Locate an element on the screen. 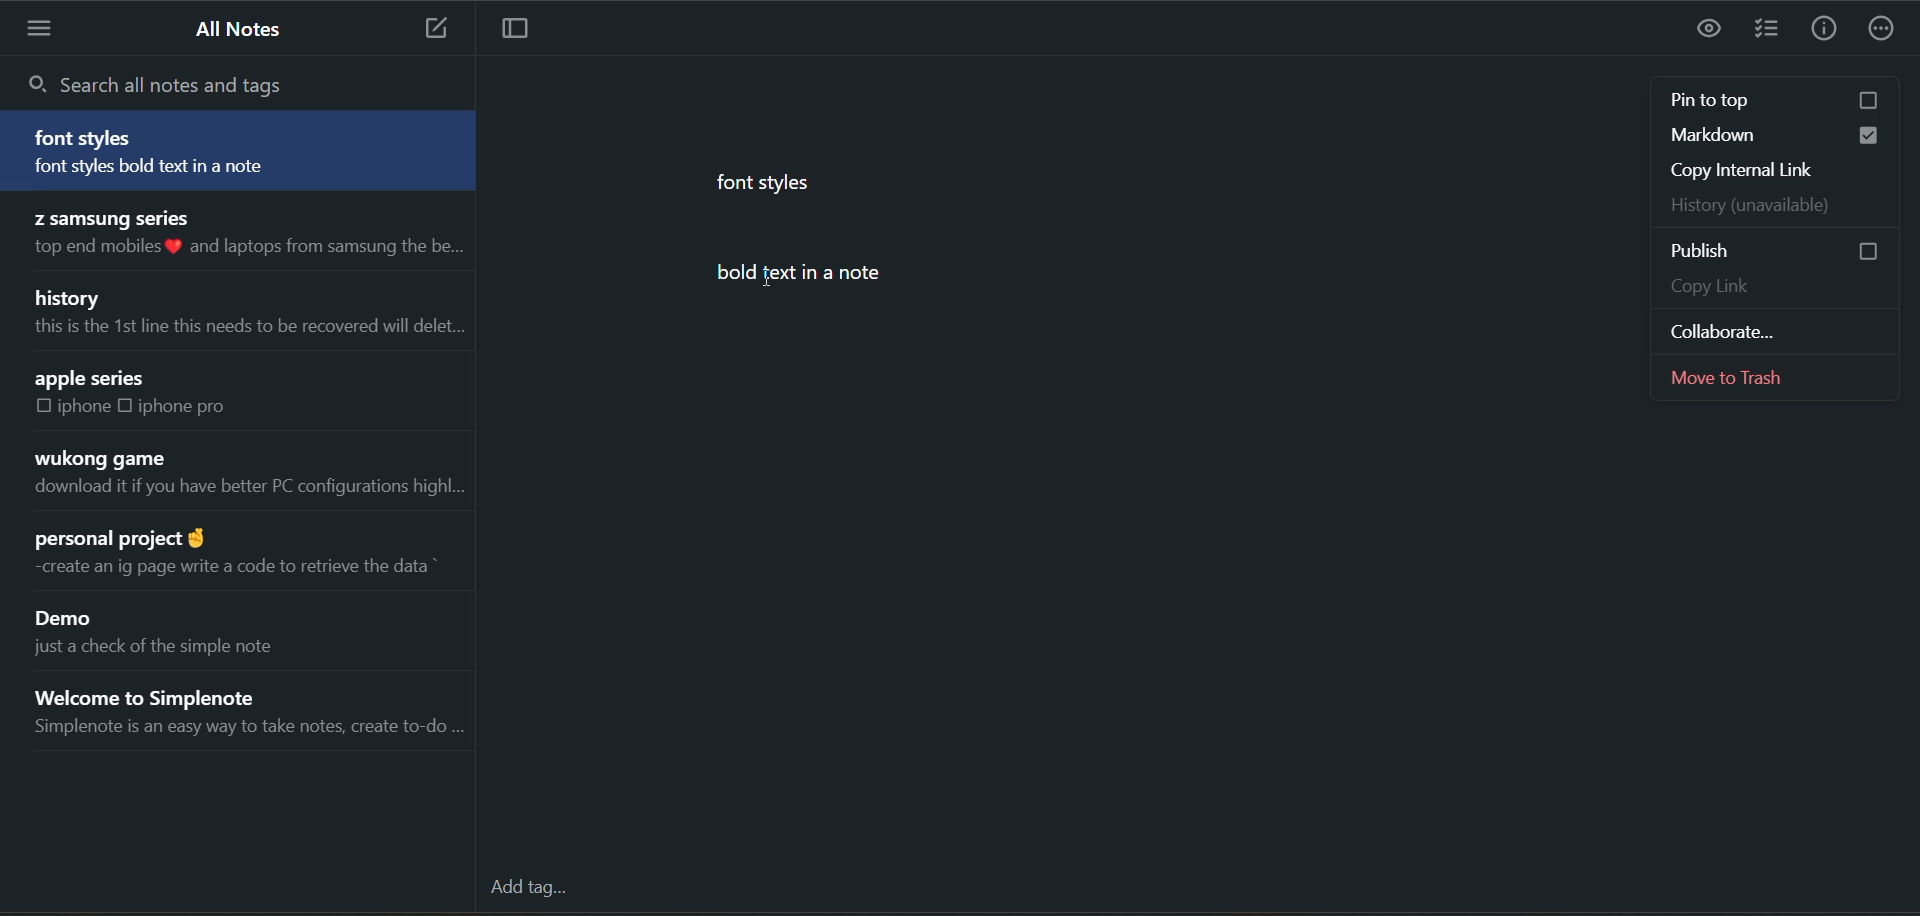  add new note is located at coordinates (429, 29).